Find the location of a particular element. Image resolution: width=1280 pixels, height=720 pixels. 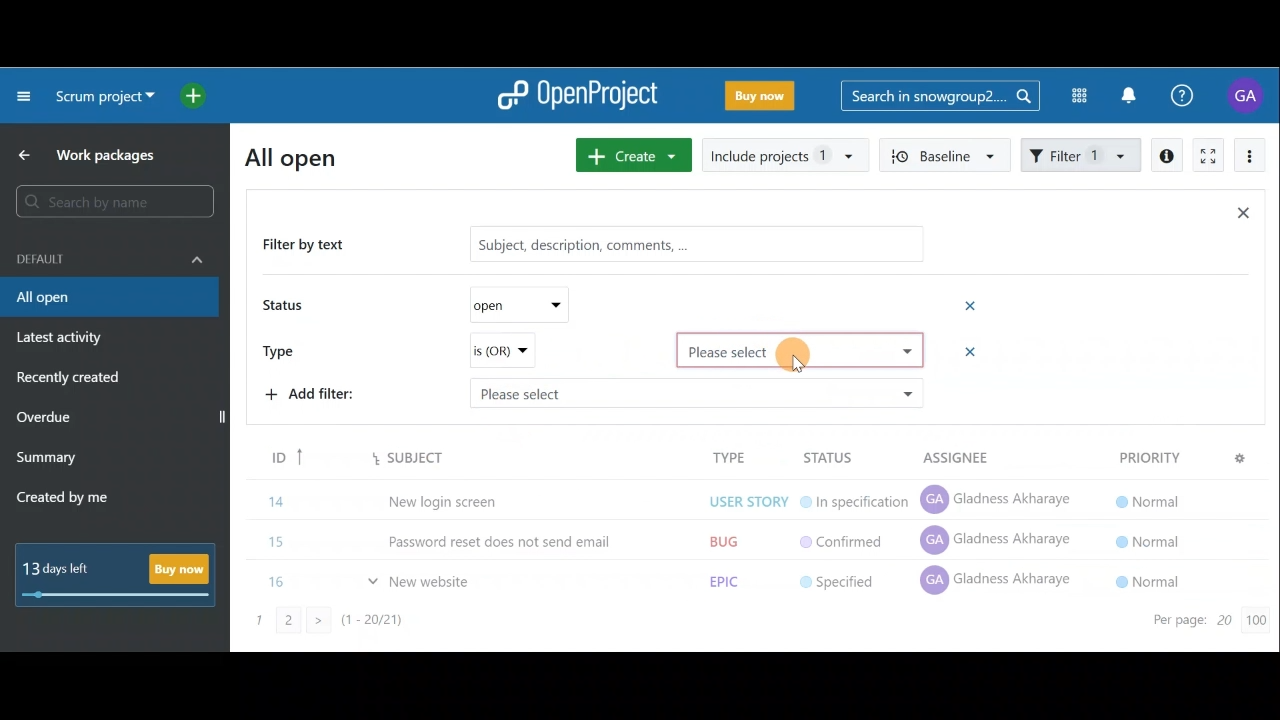

Activate zen mode is located at coordinates (1206, 157).